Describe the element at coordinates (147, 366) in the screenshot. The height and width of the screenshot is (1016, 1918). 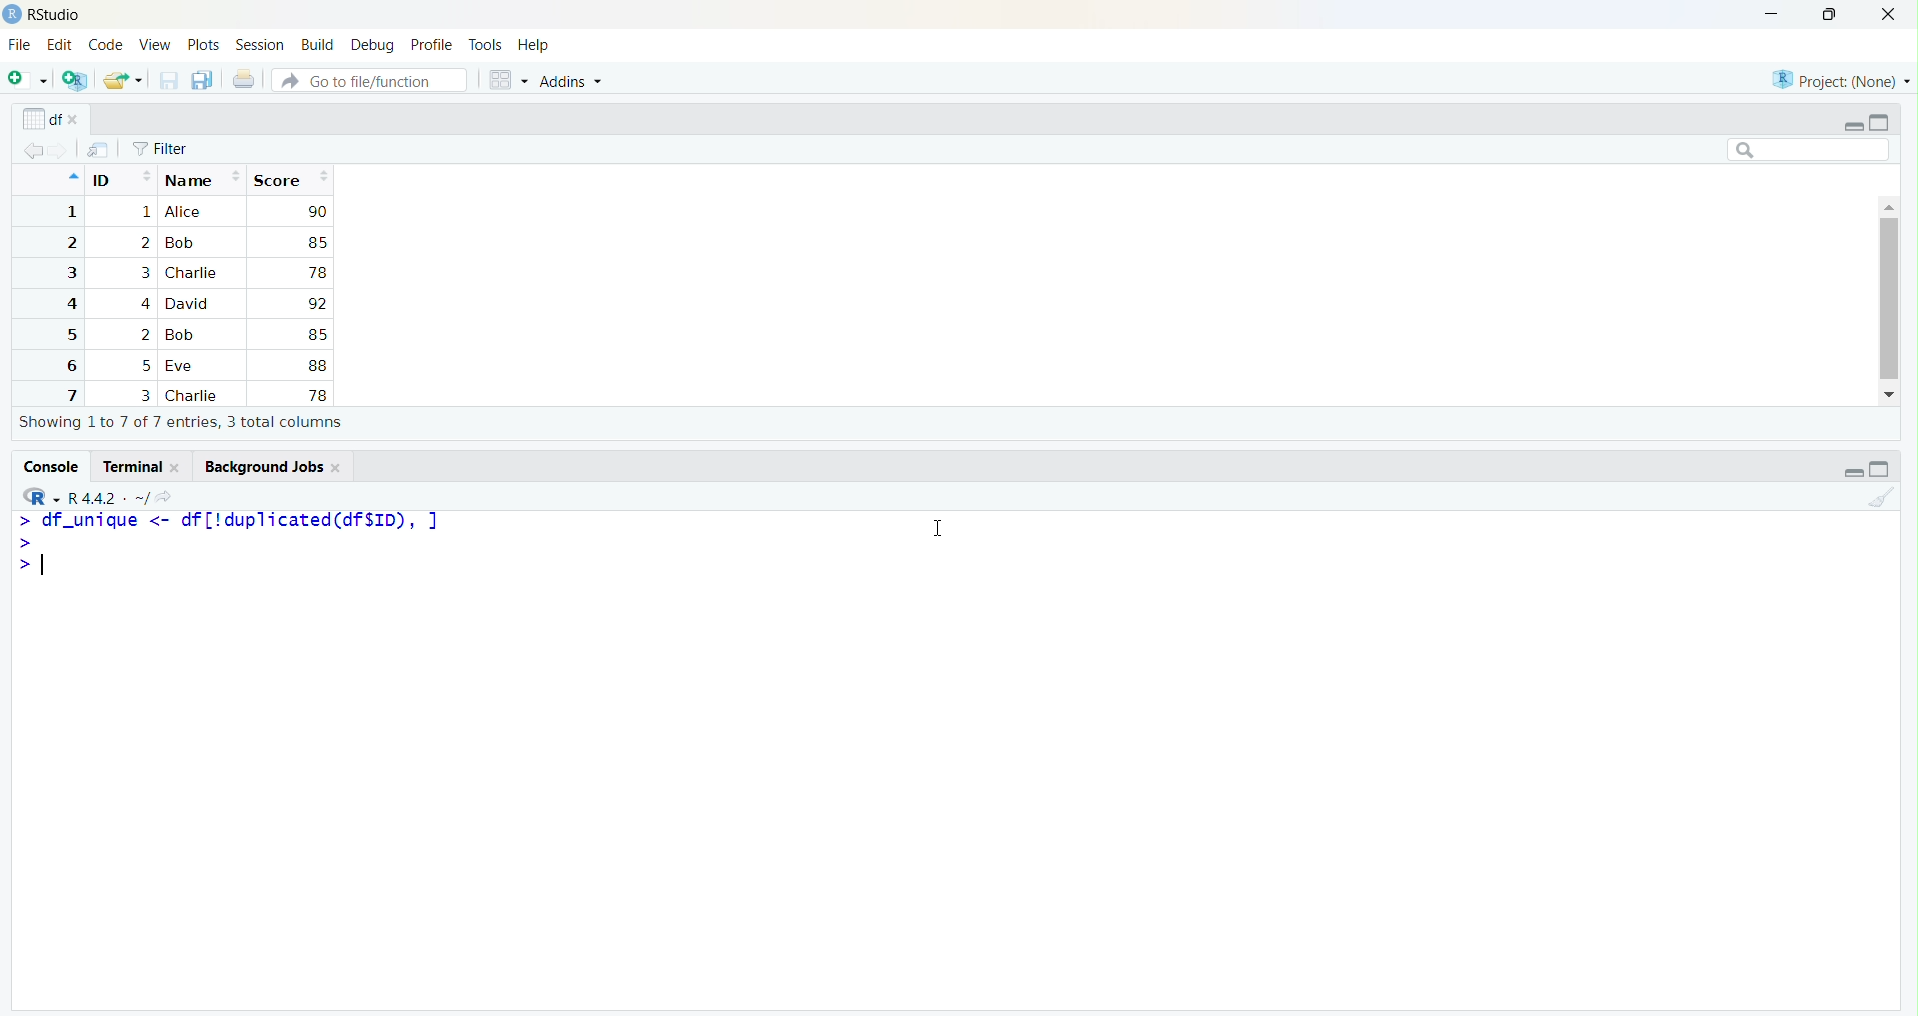
I see `5` at that location.